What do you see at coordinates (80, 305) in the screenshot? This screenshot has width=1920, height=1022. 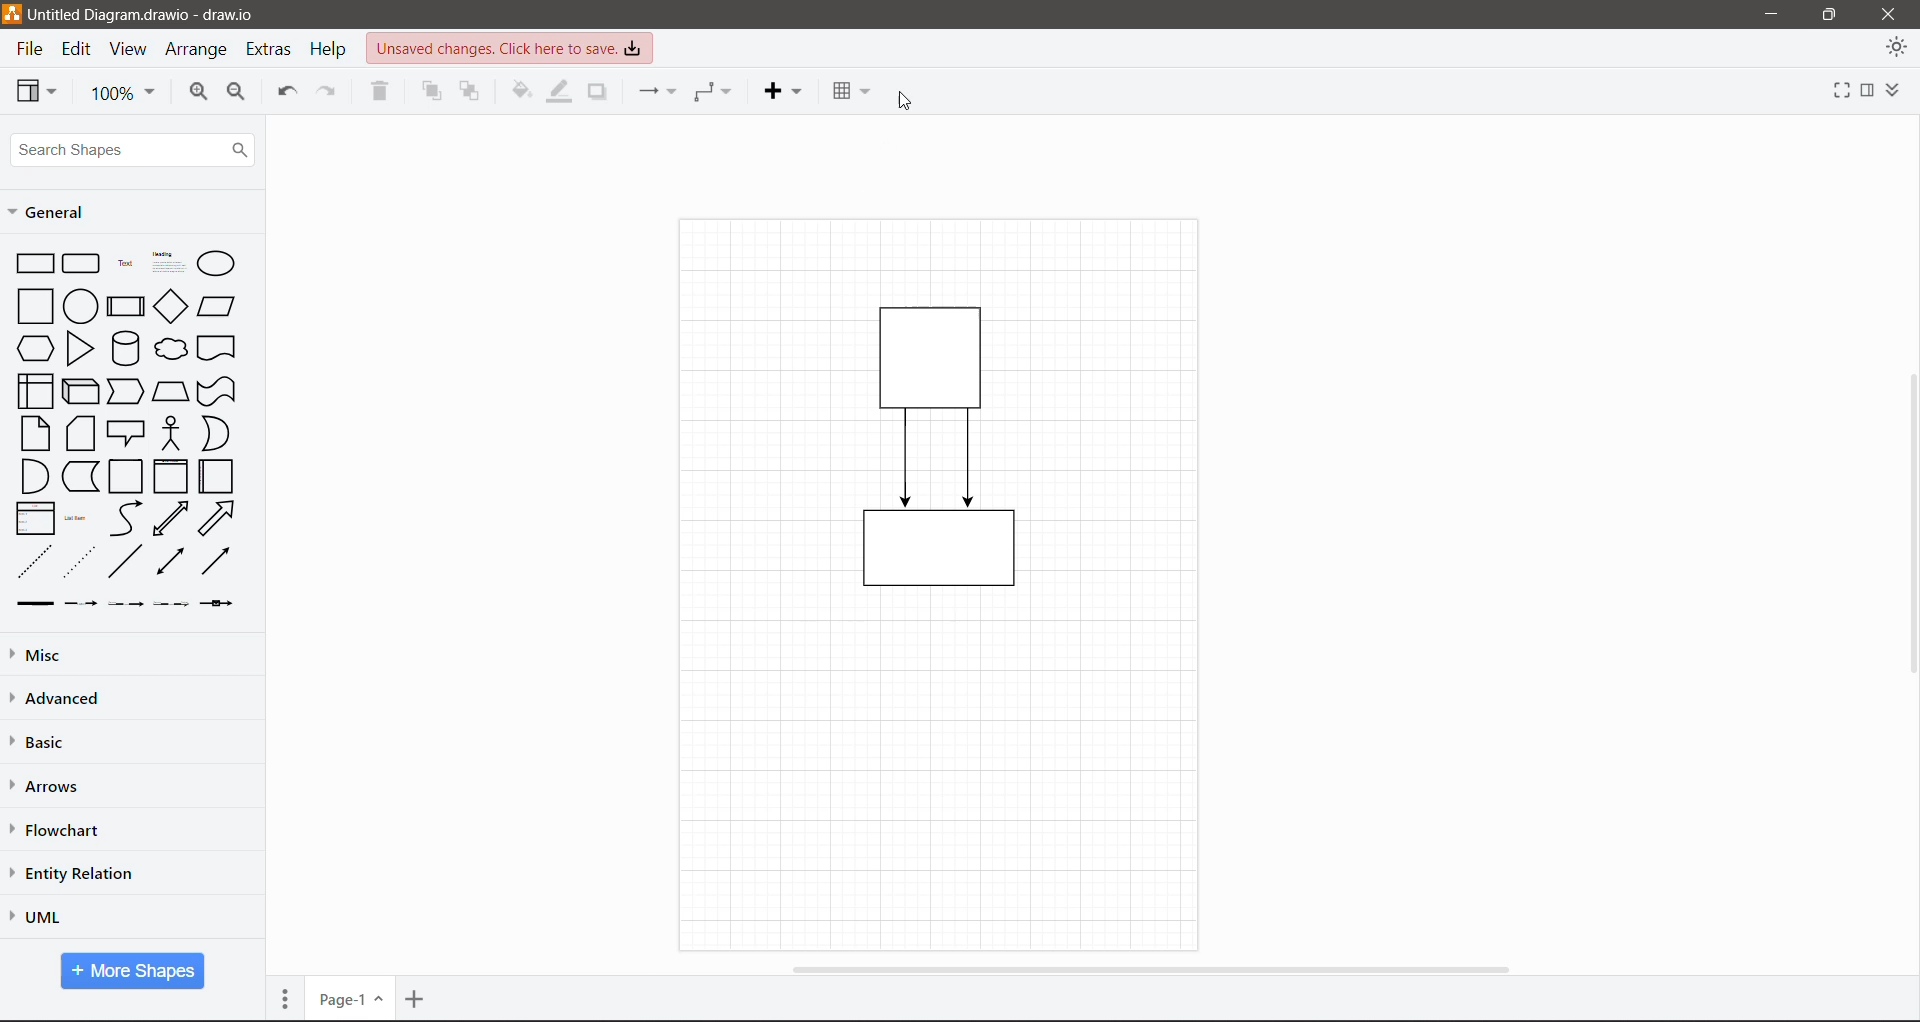 I see `Circle` at bounding box center [80, 305].